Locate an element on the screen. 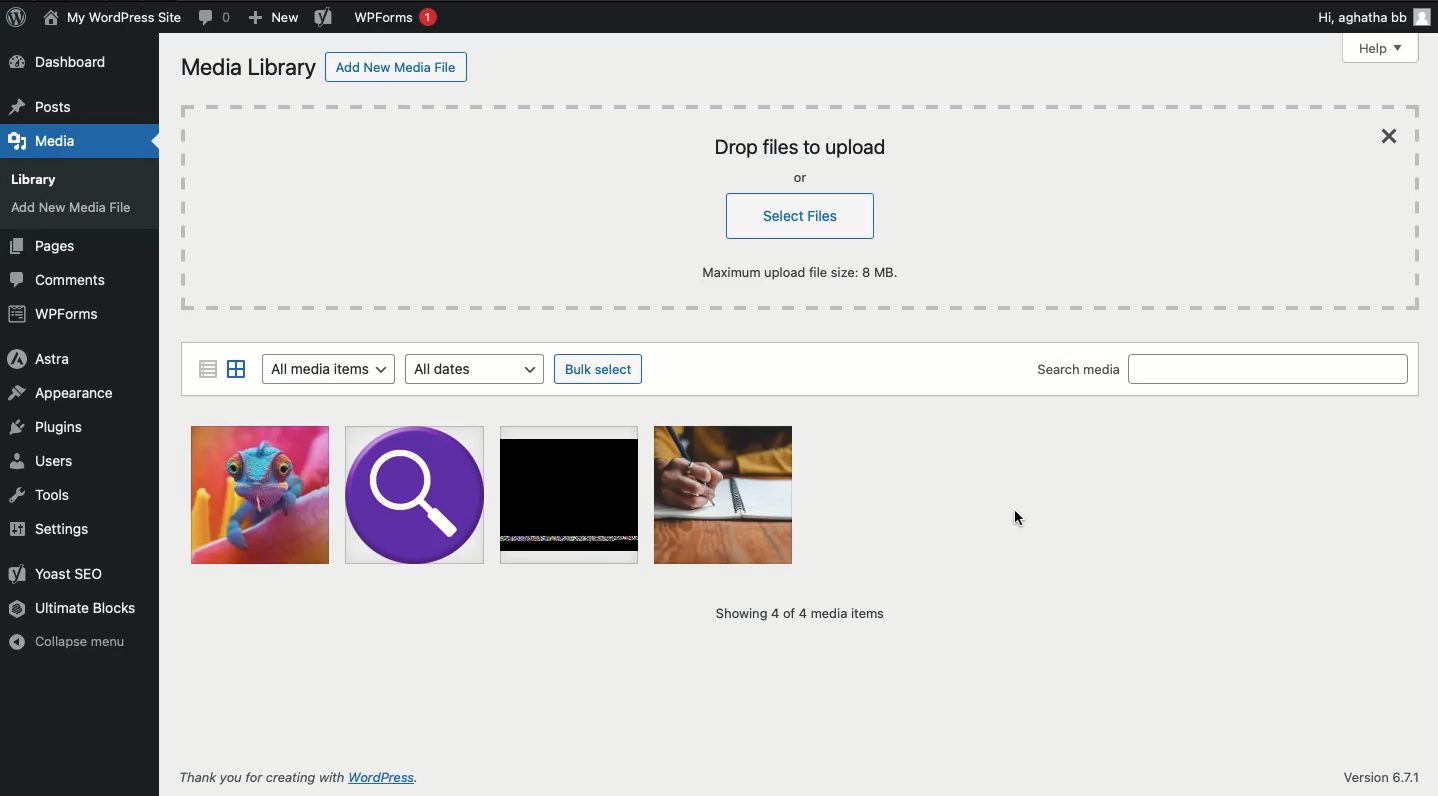  Sidebar is located at coordinates (206, 367).